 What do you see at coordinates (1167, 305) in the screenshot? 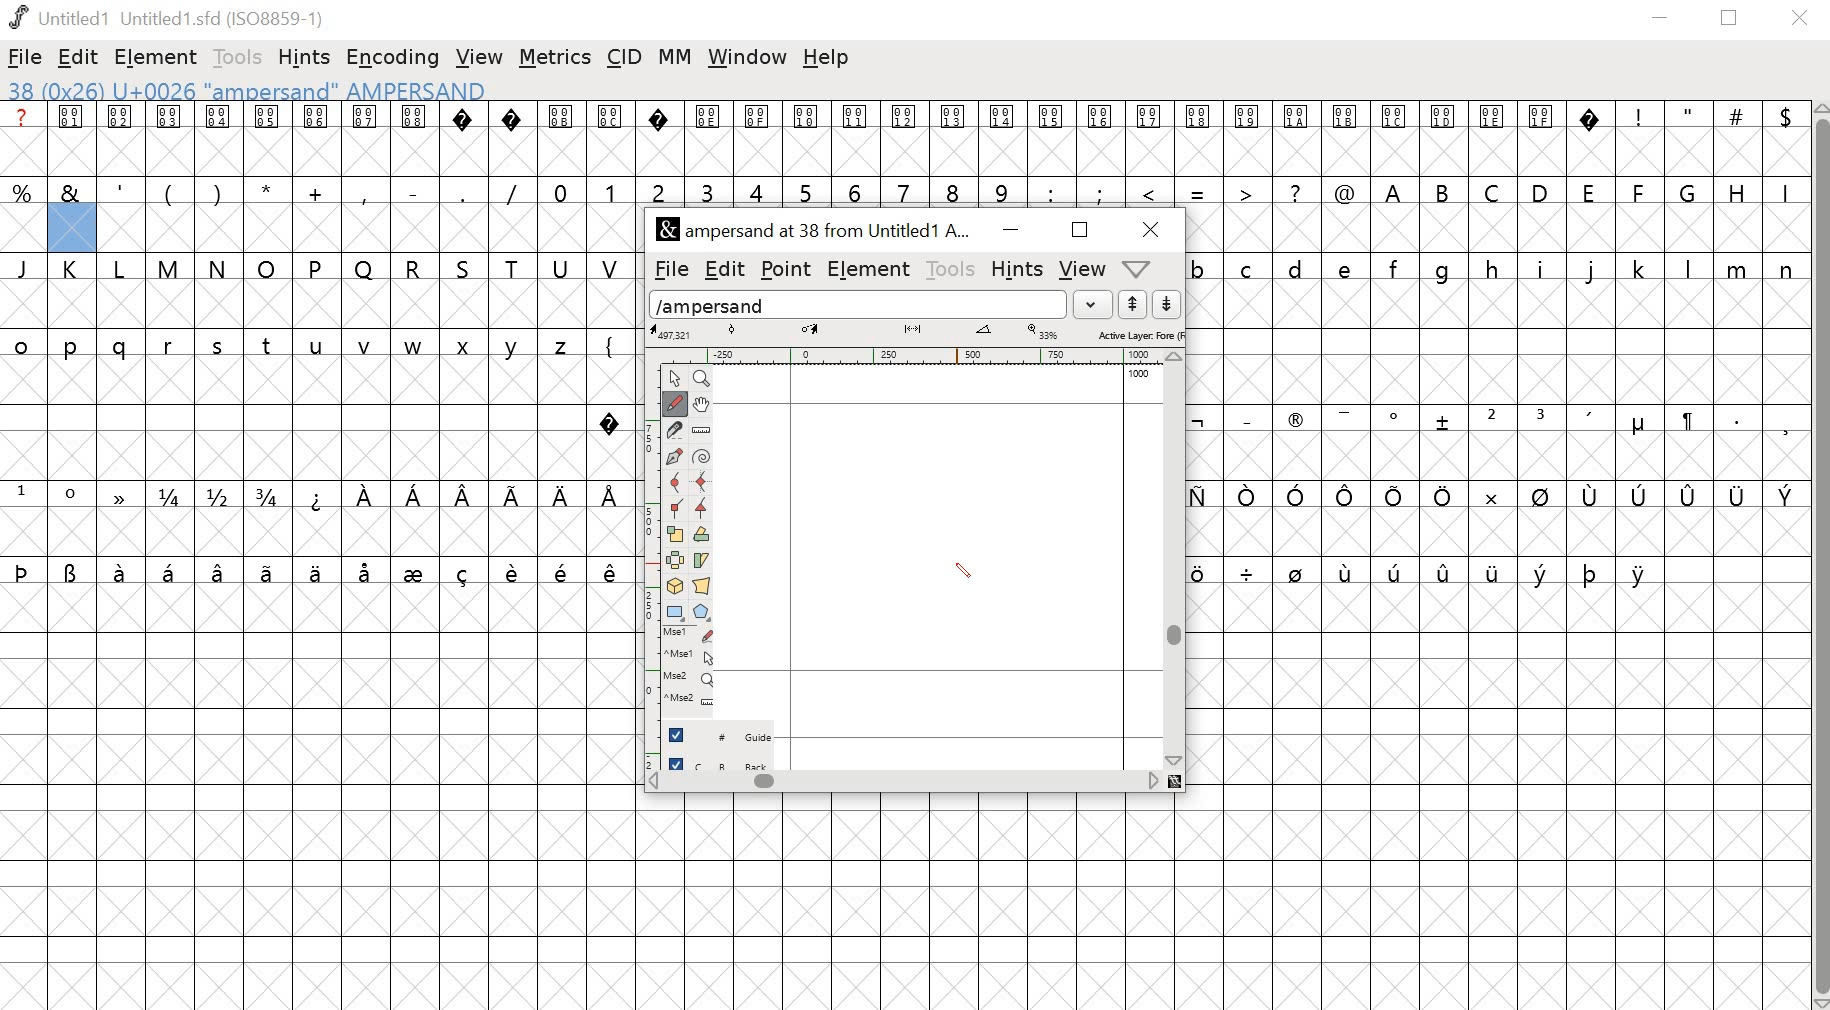
I see `next word in the word list` at bounding box center [1167, 305].